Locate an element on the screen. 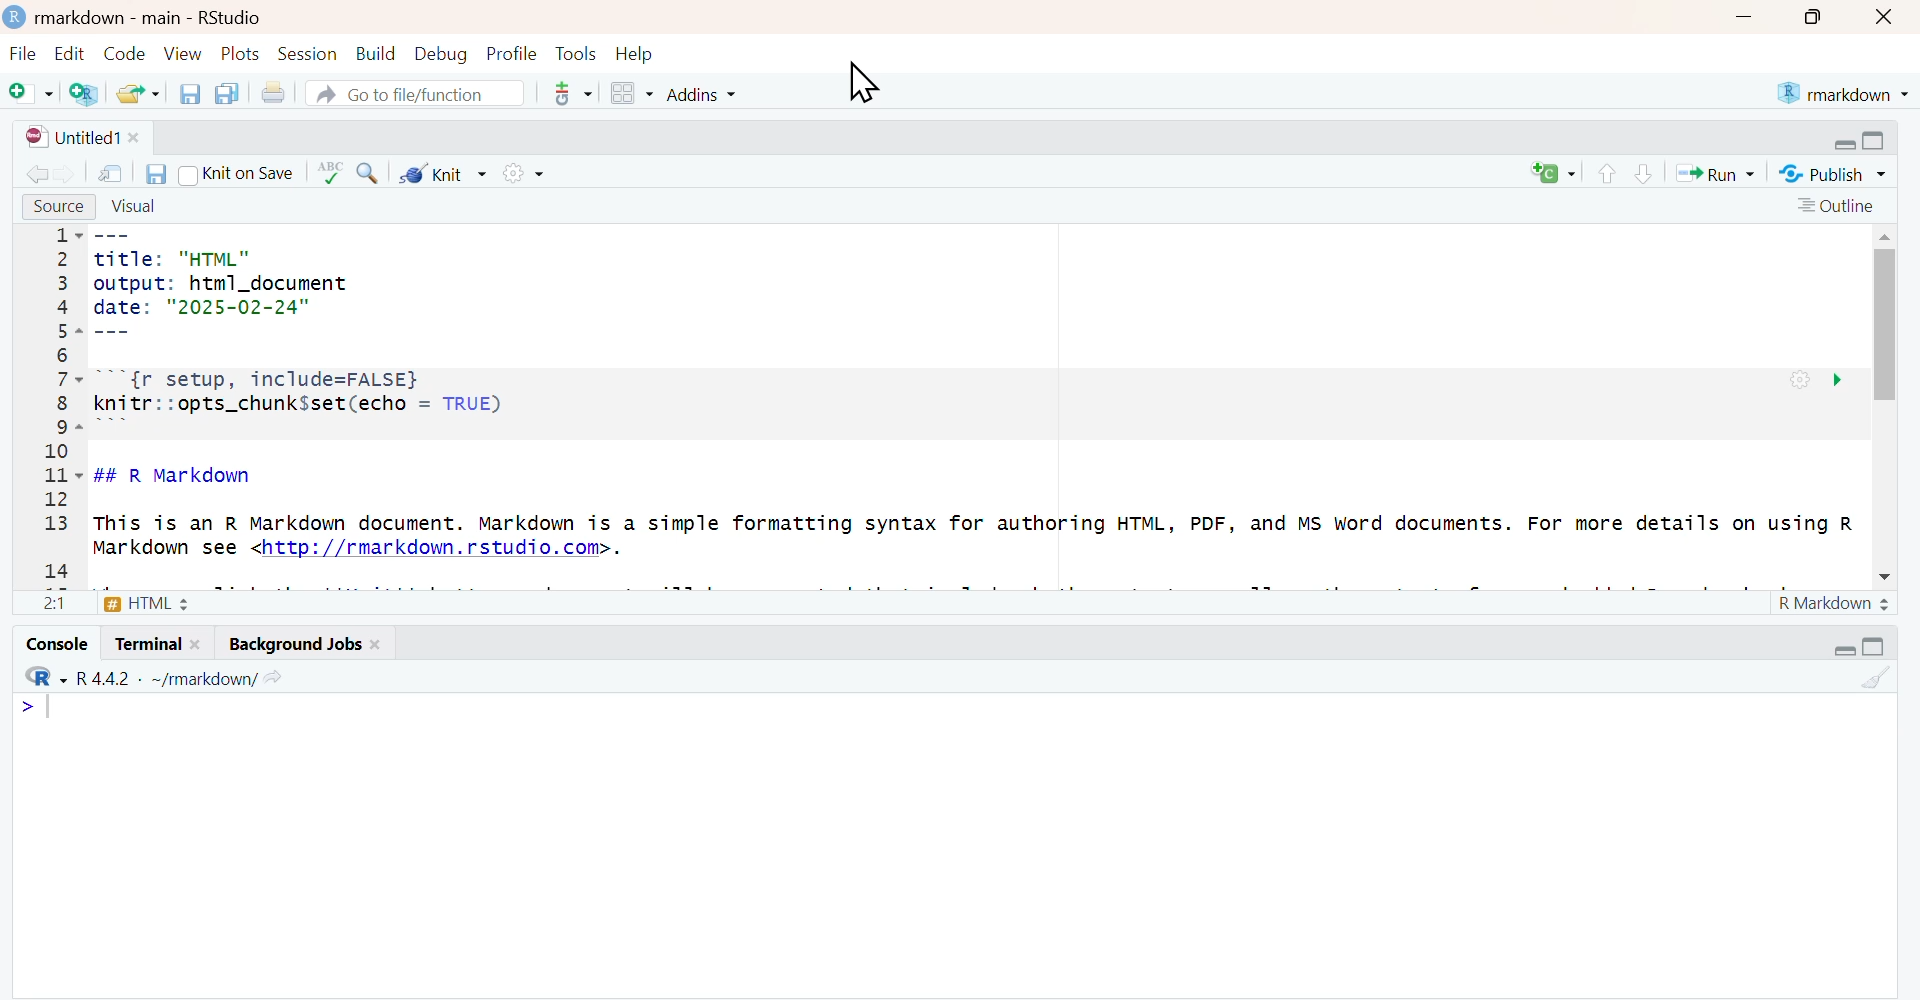 Image resolution: width=1920 pixels, height=1000 pixels. line 1 is located at coordinates (36, 707).